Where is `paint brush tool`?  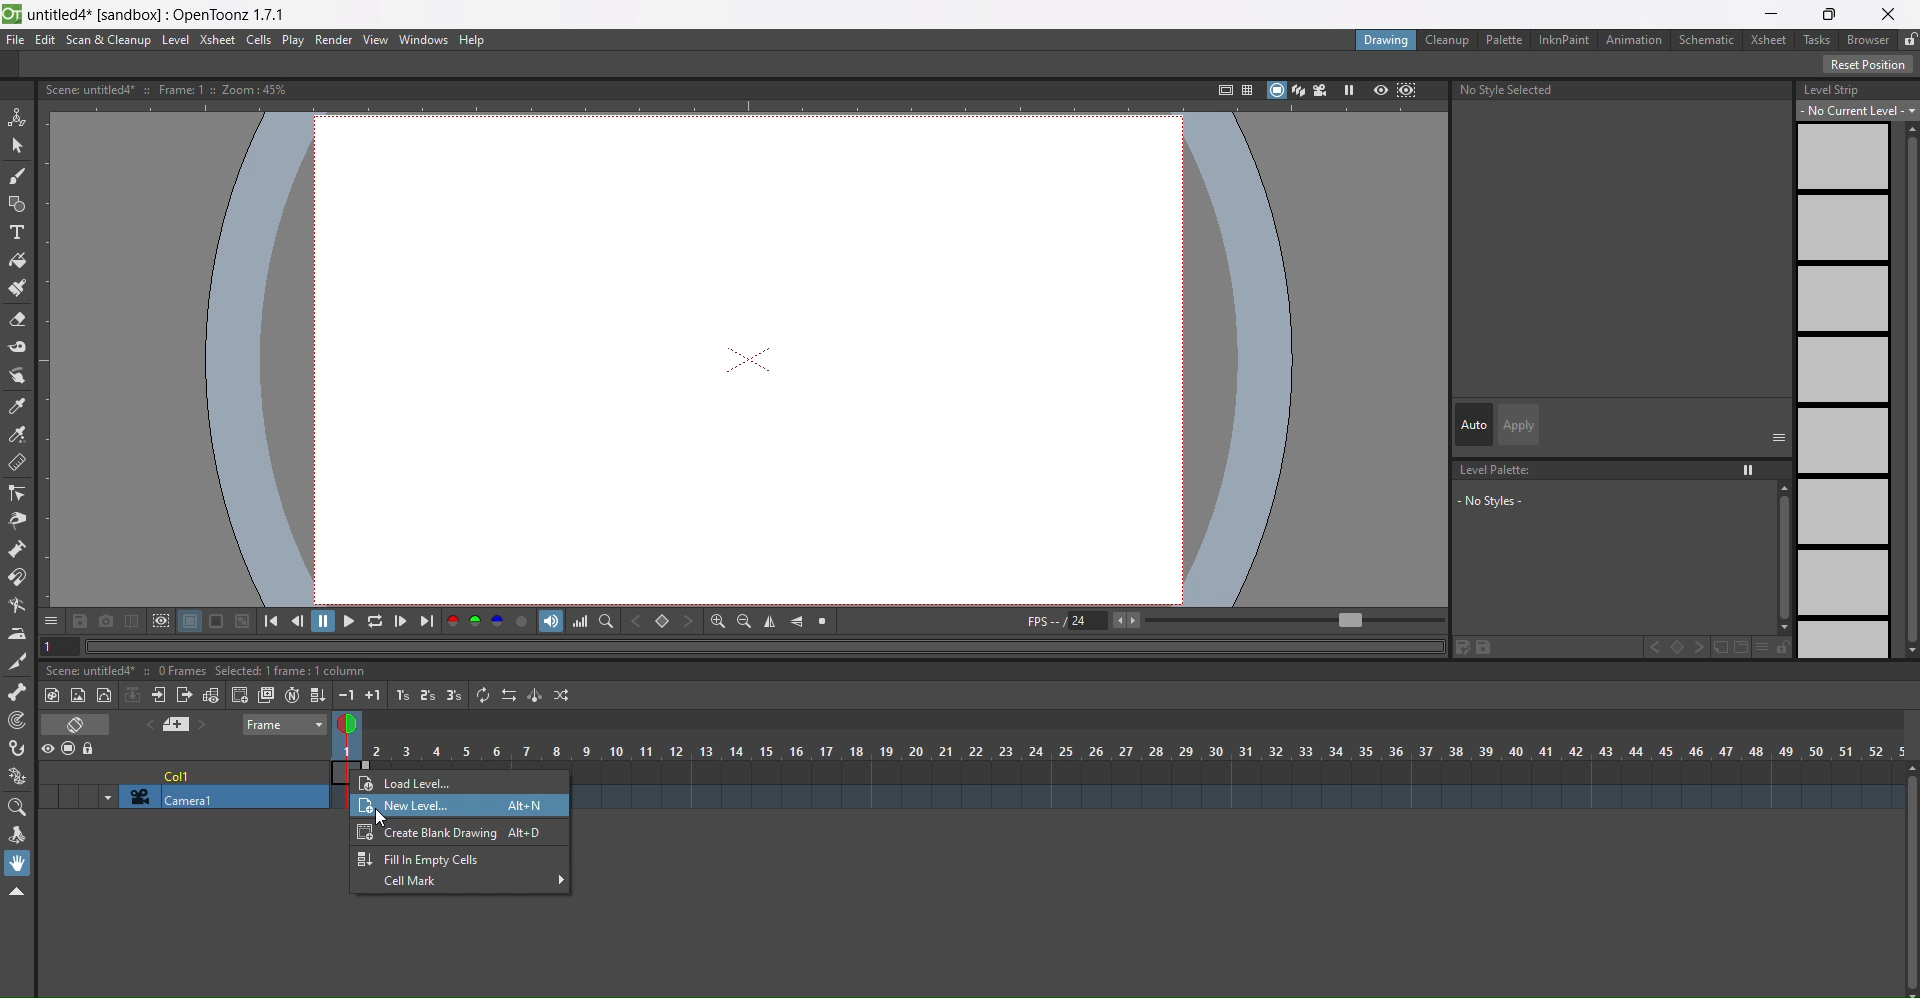
paint brush tool is located at coordinates (18, 287).